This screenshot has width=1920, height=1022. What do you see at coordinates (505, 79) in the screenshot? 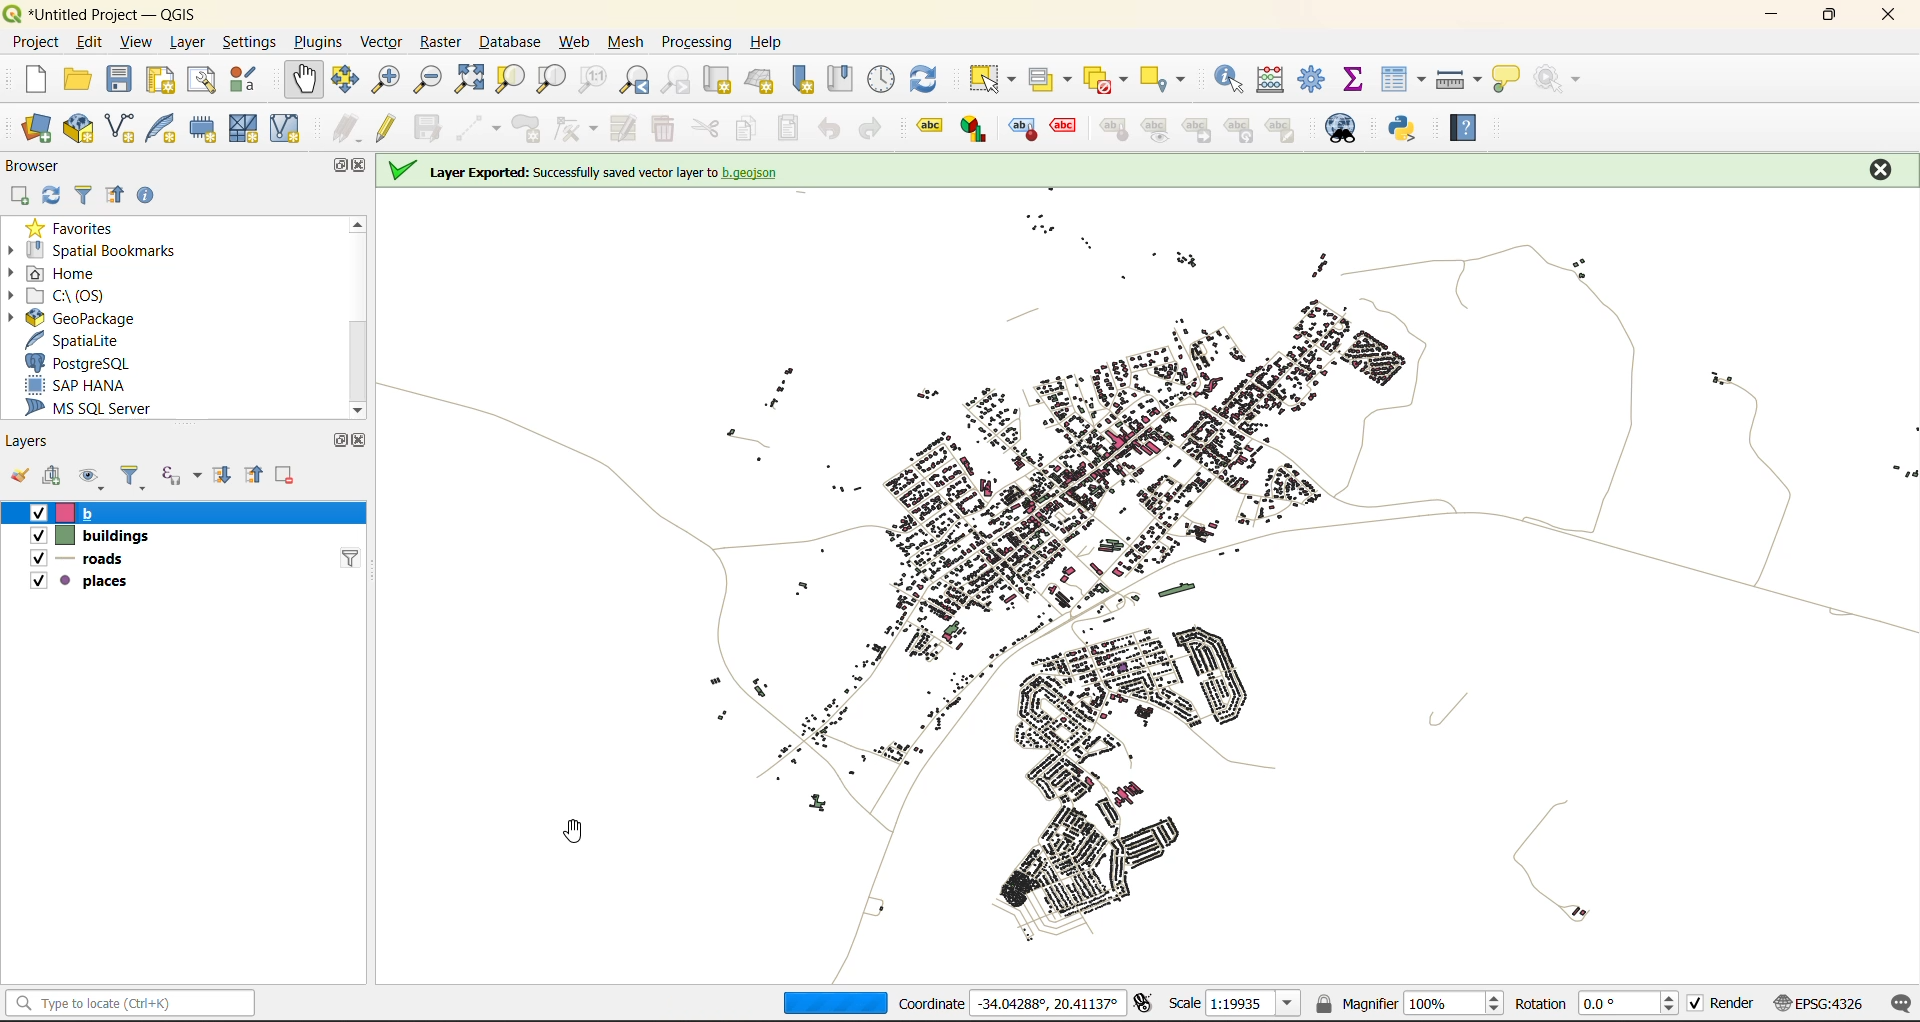
I see `zoom selection` at bounding box center [505, 79].